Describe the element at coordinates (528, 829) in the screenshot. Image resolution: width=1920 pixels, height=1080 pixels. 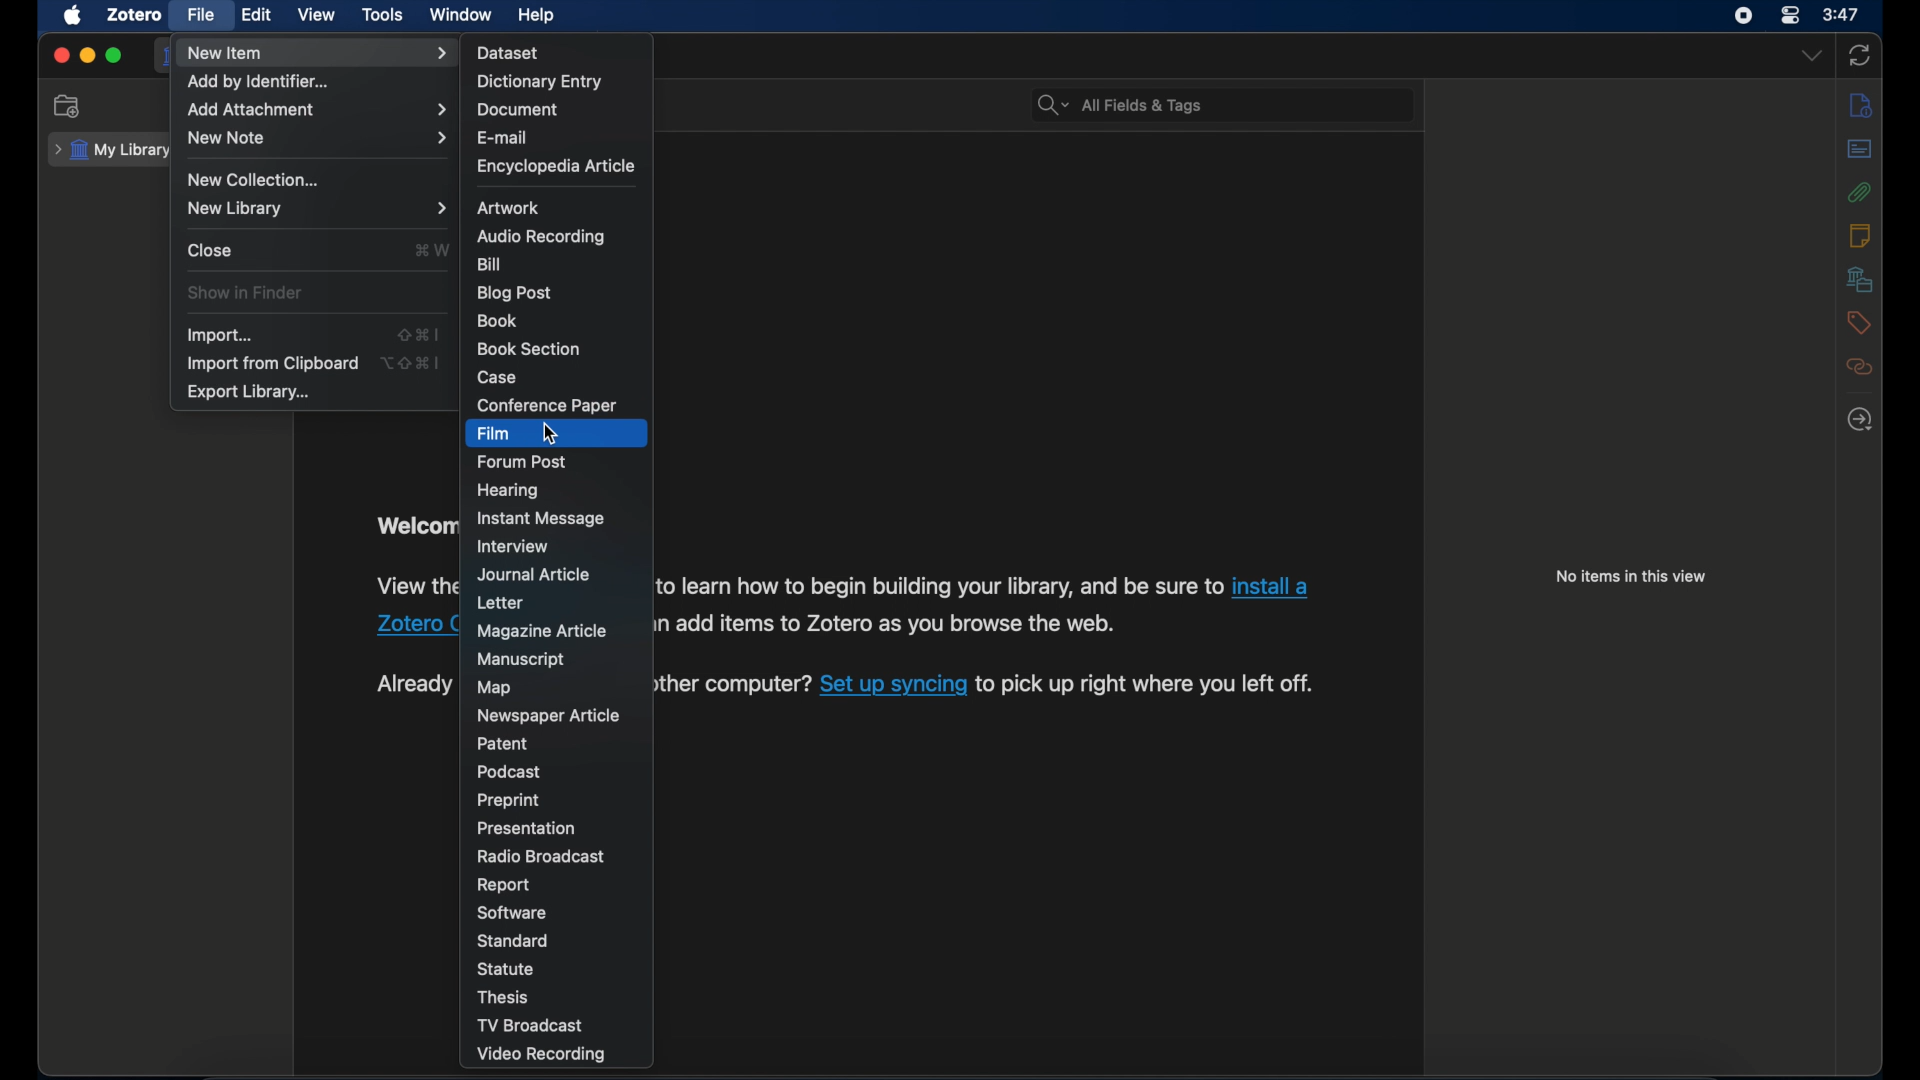
I see `presentation` at that location.